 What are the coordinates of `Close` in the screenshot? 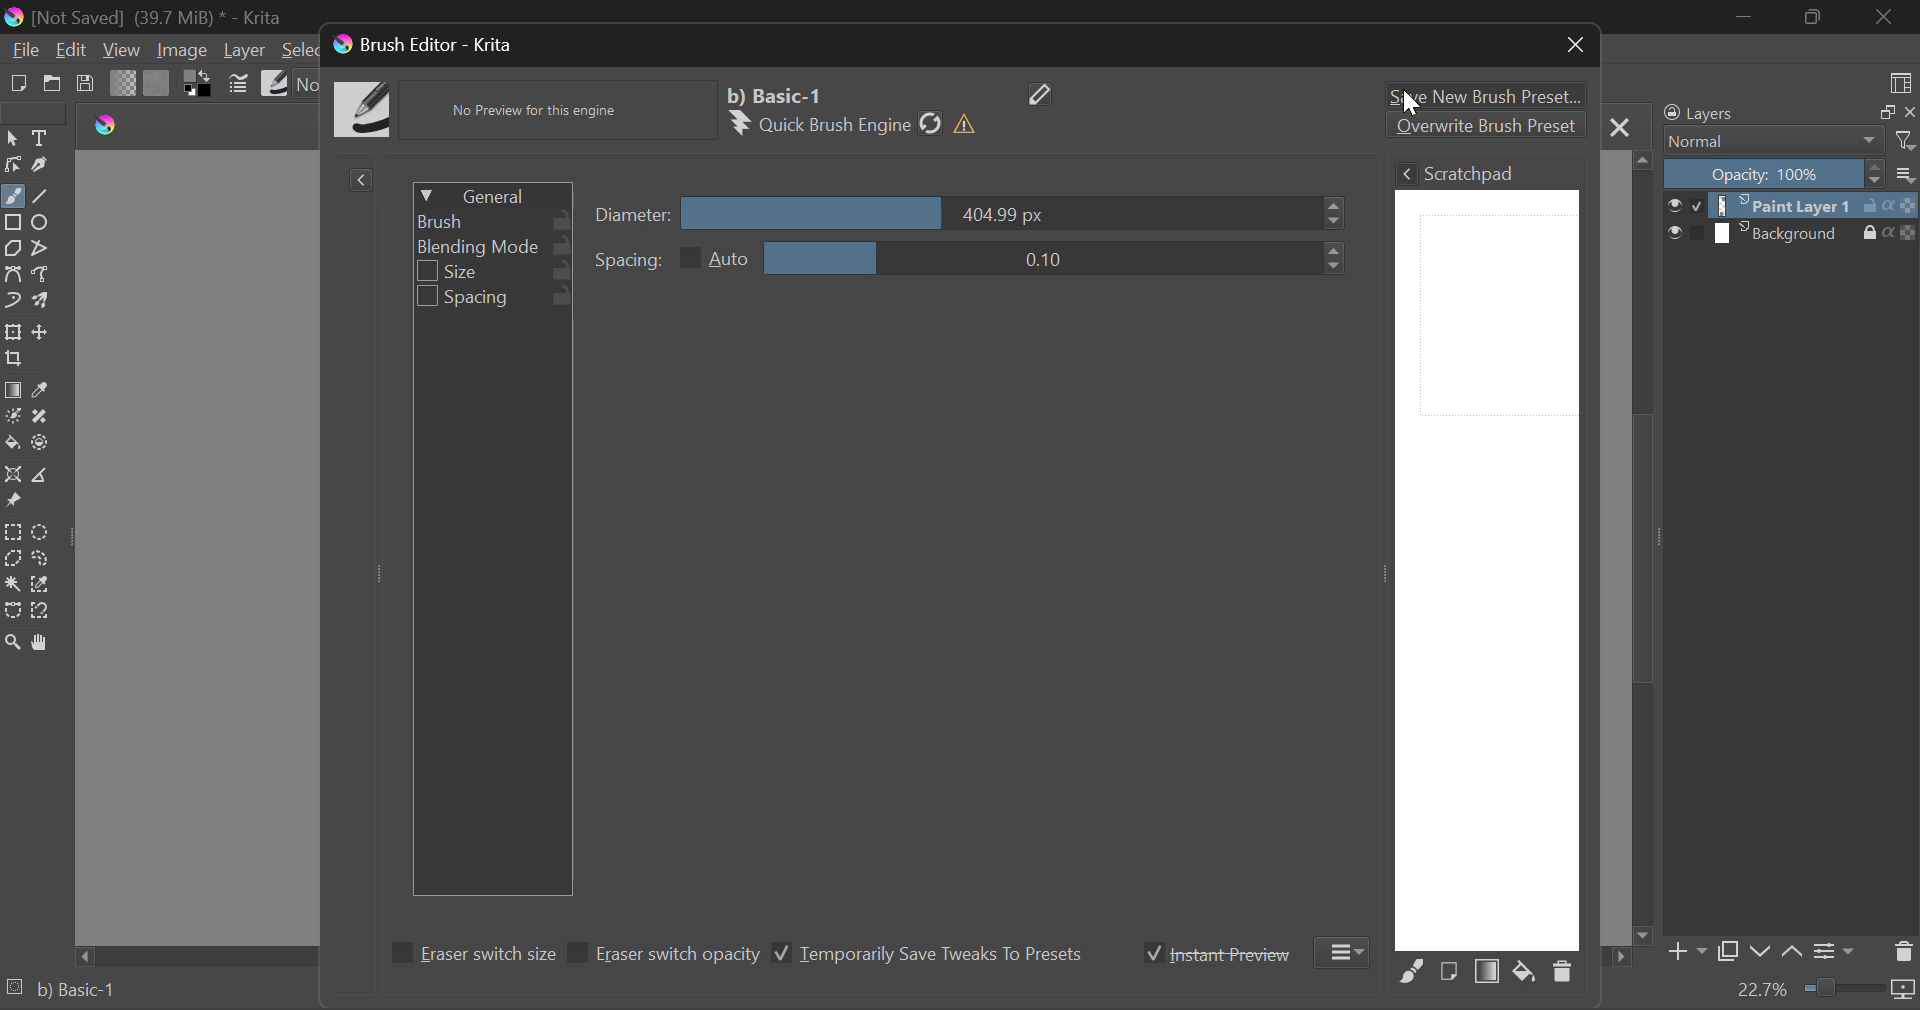 It's located at (1576, 48).